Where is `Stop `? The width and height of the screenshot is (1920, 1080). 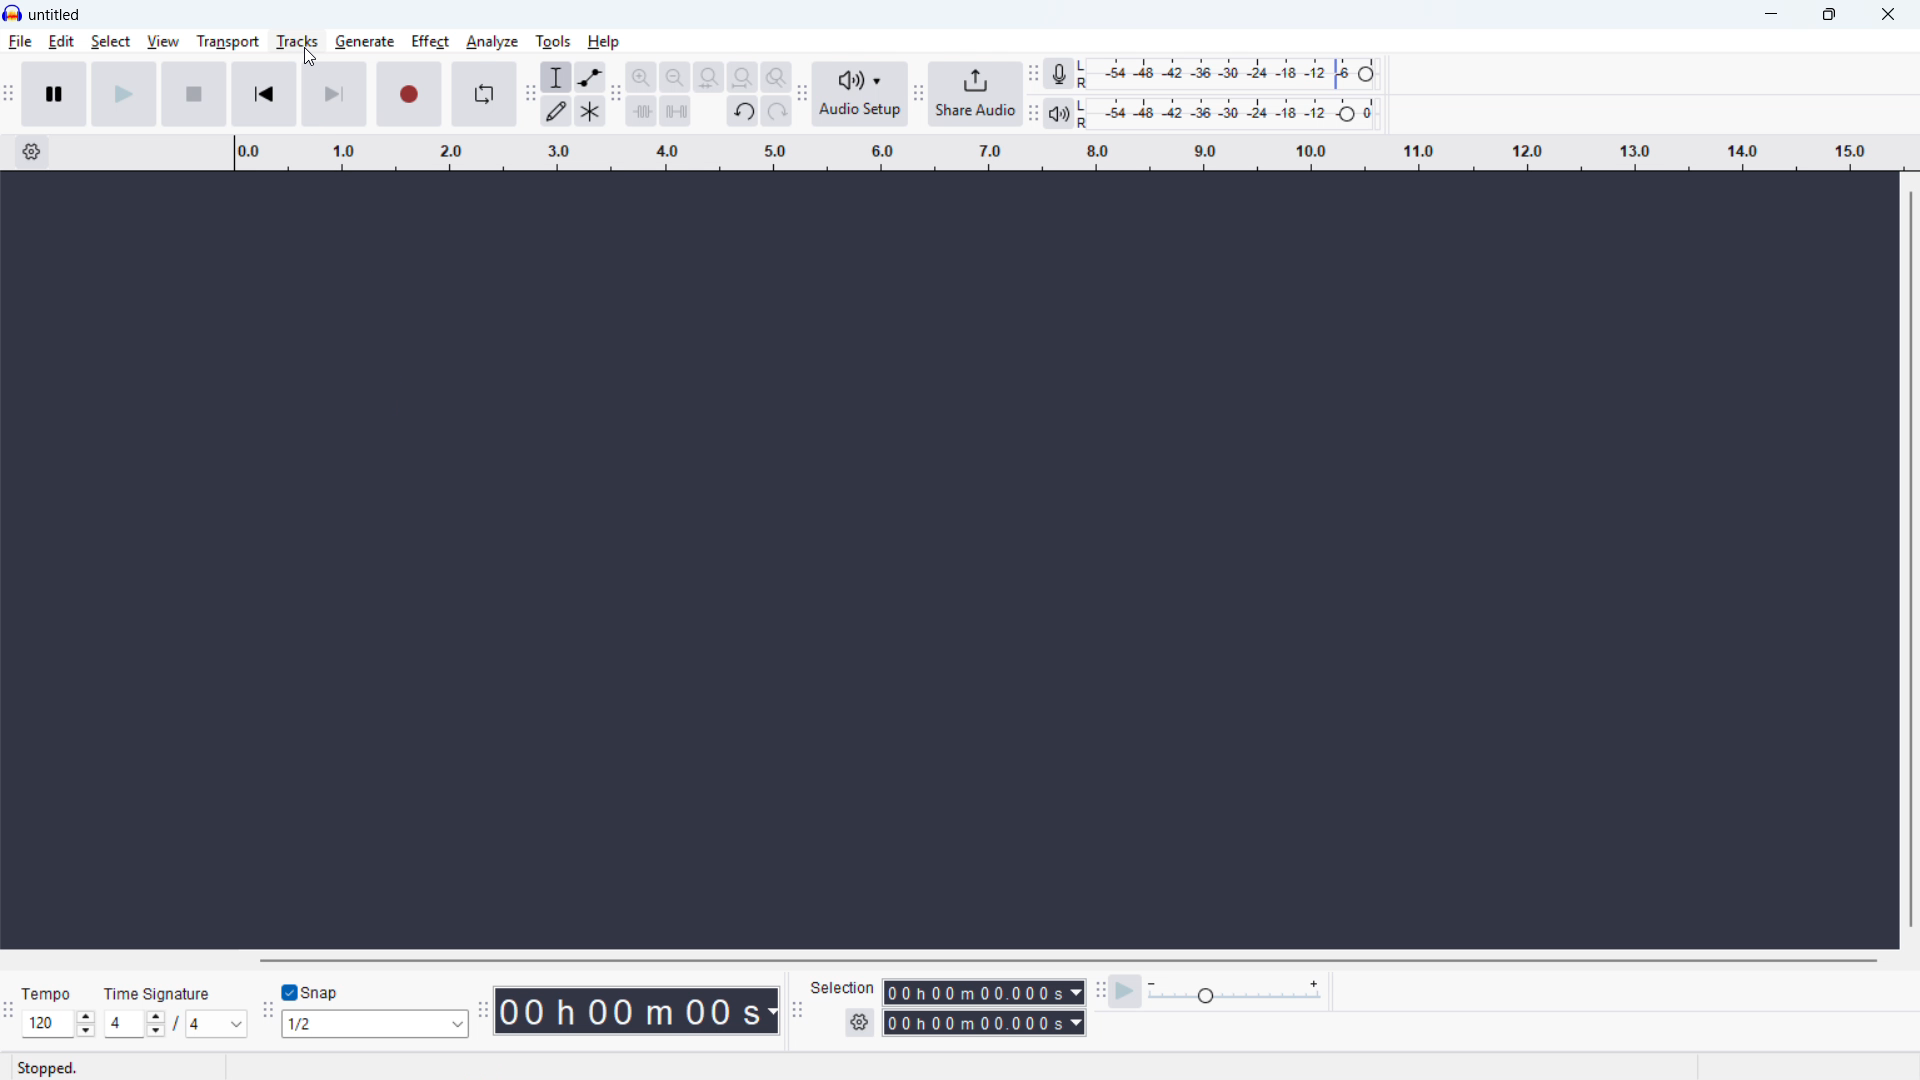
Stop  is located at coordinates (196, 94).